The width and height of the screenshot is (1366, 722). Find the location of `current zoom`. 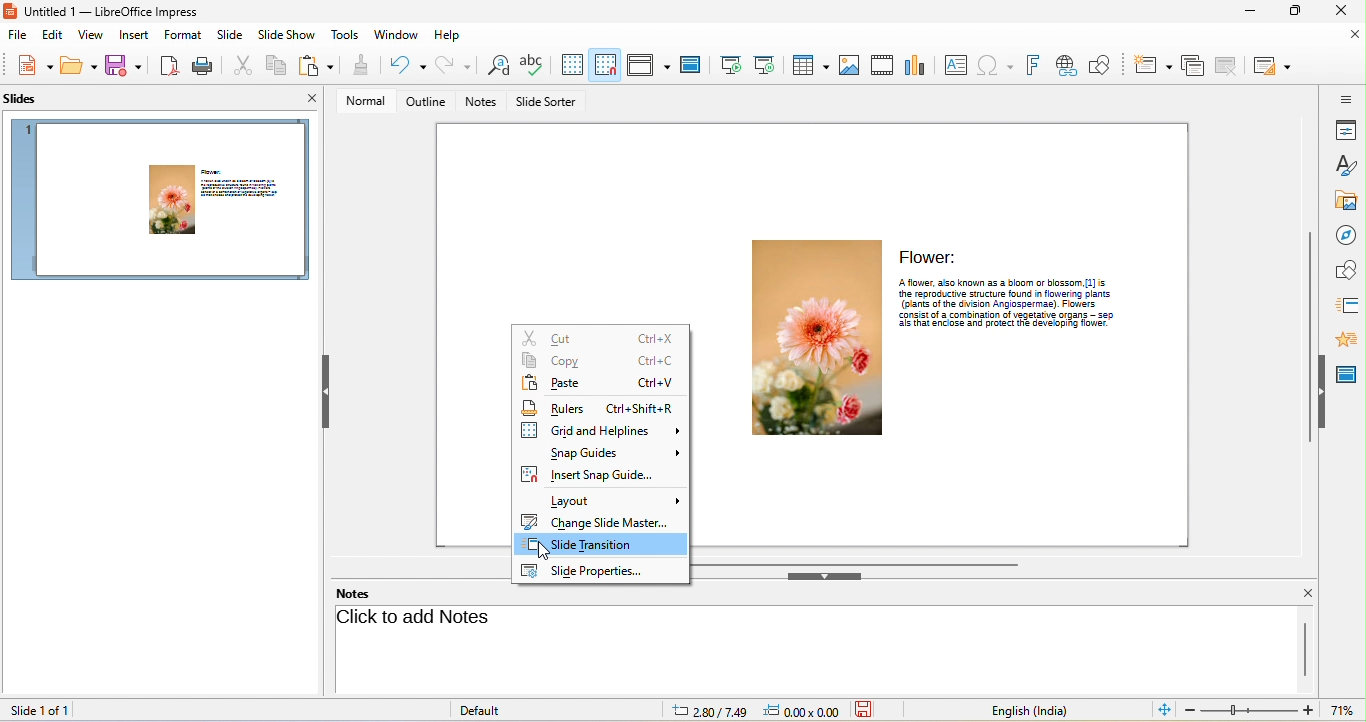

current zoom is located at coordinates (1347, 711).